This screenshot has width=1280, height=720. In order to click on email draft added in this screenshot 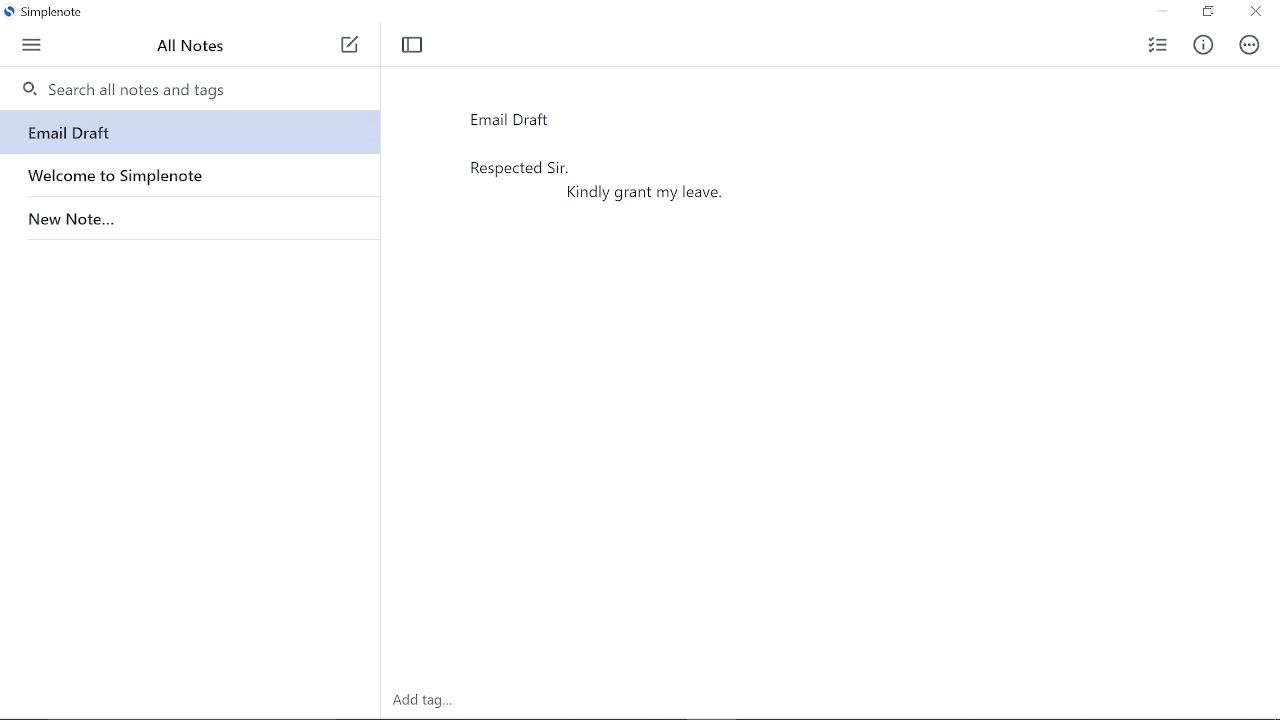, I will do `click(599, 187)`.